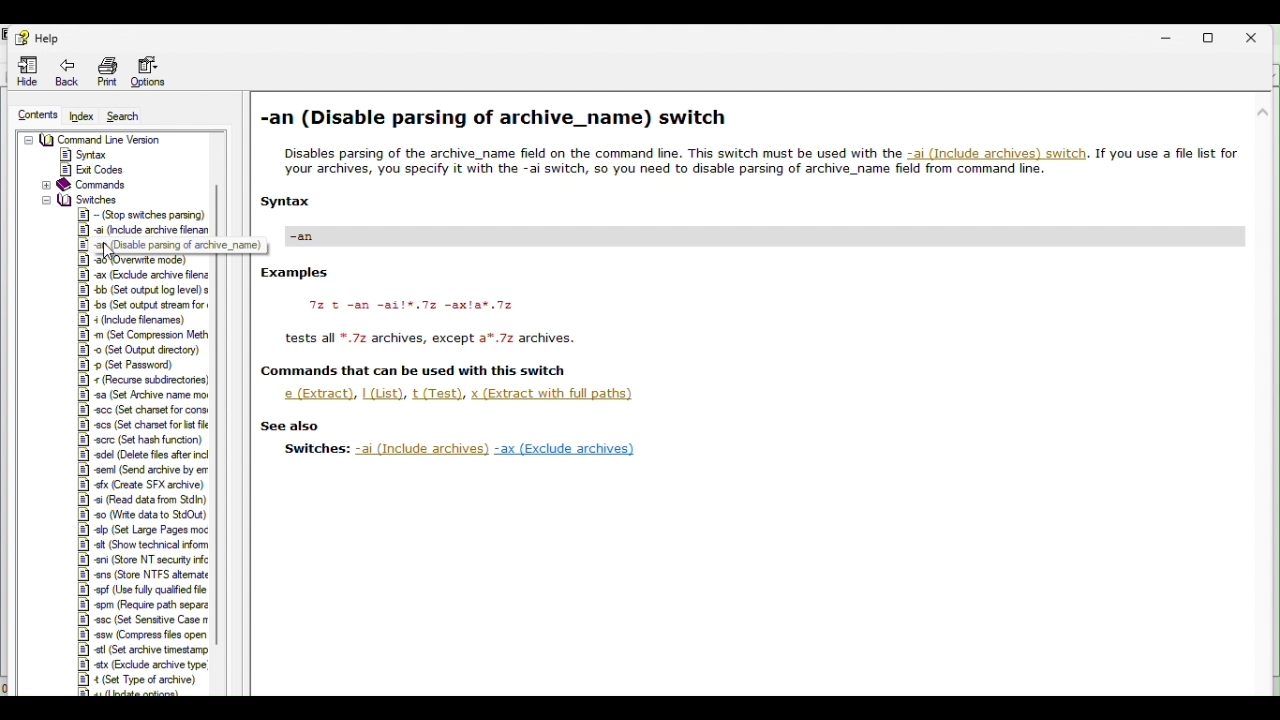 Image resolution: width=1280 pixels, height=720 pixels. Describe the element at coordinates (85, 185) in the screenshot. I see `Commands` at that location.